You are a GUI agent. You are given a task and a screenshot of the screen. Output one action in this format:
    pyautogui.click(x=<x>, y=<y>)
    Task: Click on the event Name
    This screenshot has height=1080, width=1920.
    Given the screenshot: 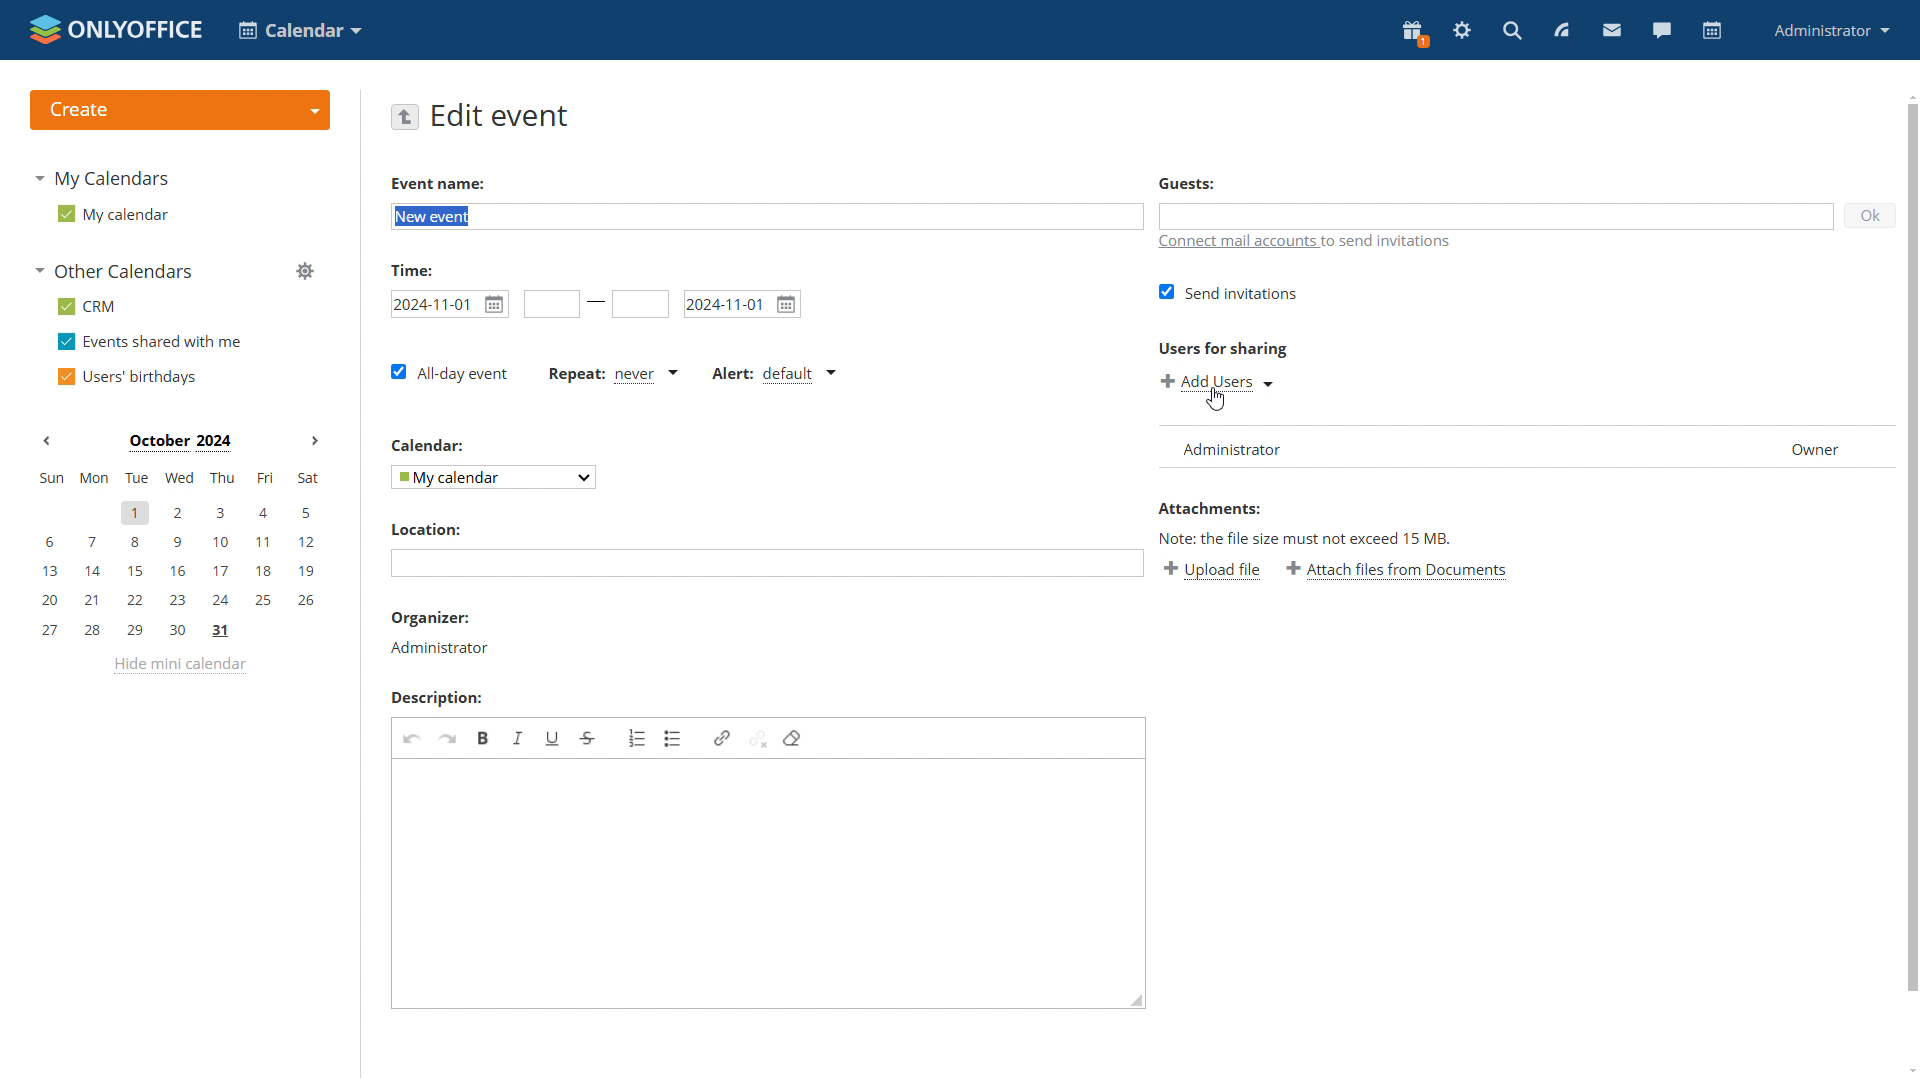 What is the action you would take?
    pyautogui.click(x=440, y=184)
    